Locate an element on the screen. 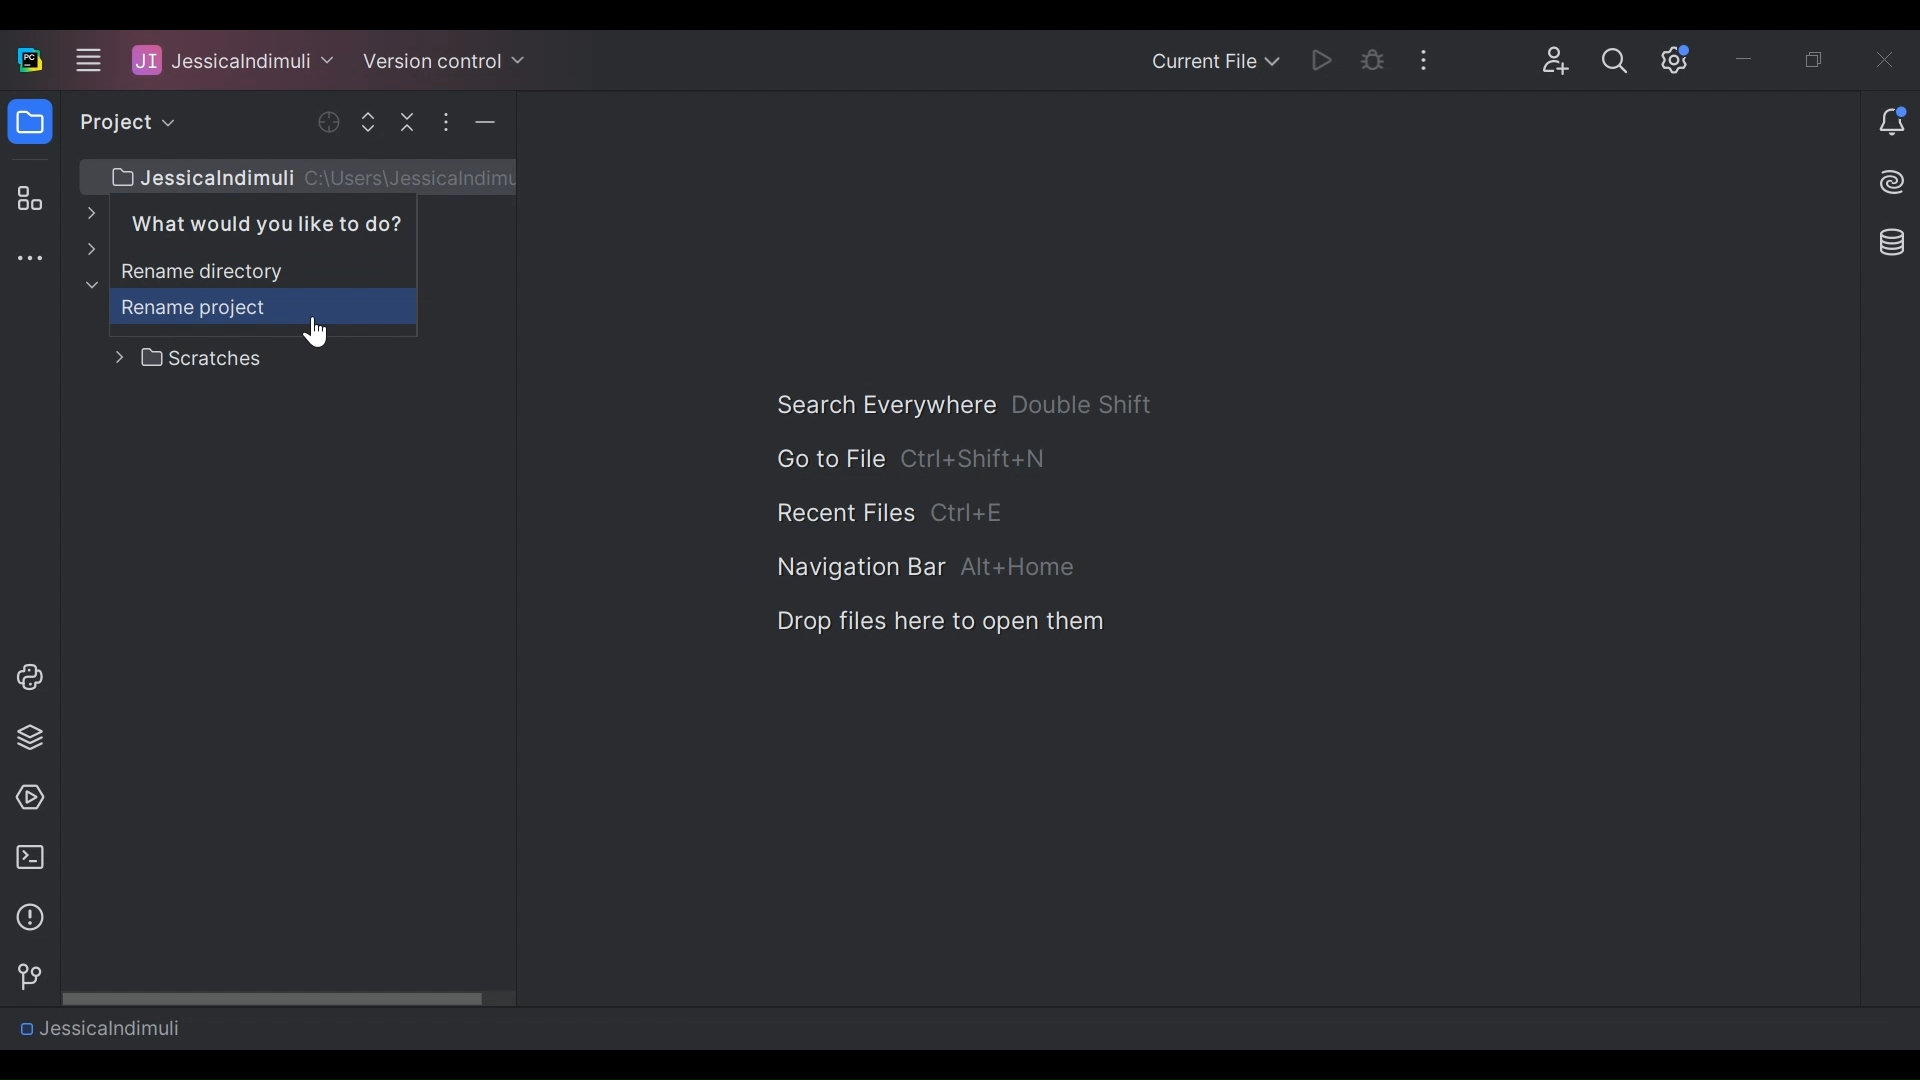 Image resolution: width=1920 pixels, height=1080 pixels. Version Control is located at coordinates (444, 59).